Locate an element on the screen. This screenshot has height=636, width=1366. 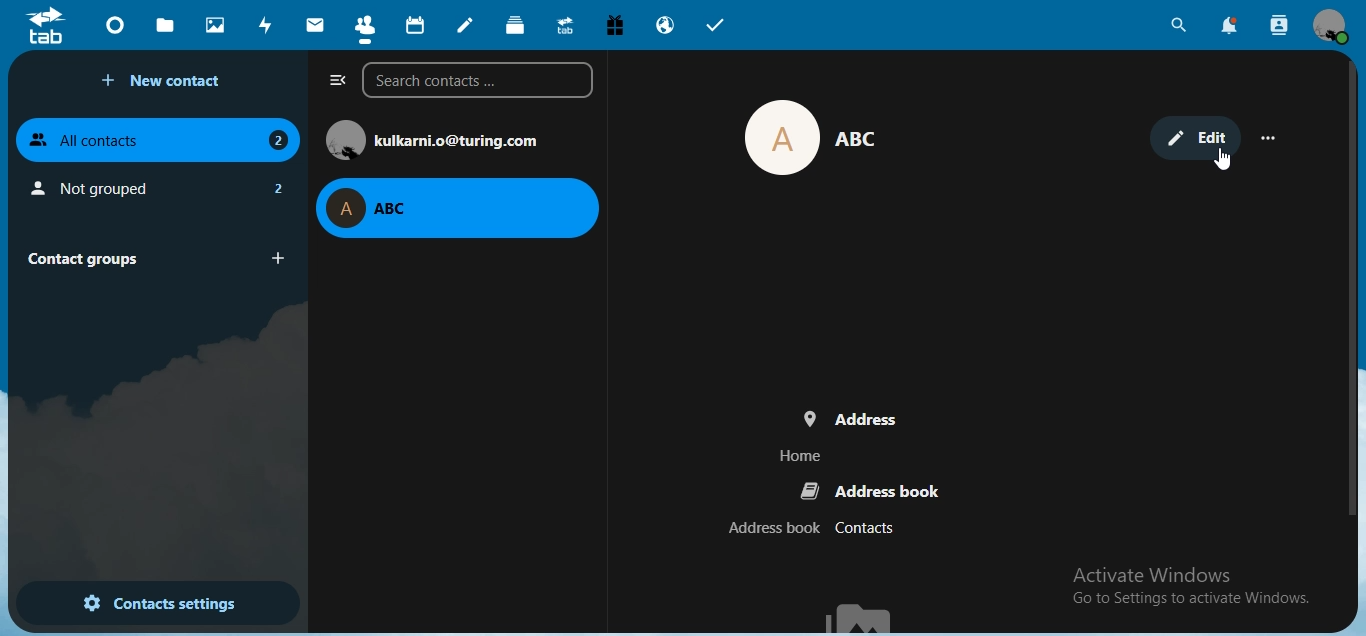
scroll bar is located at coordinates (1352, 290).